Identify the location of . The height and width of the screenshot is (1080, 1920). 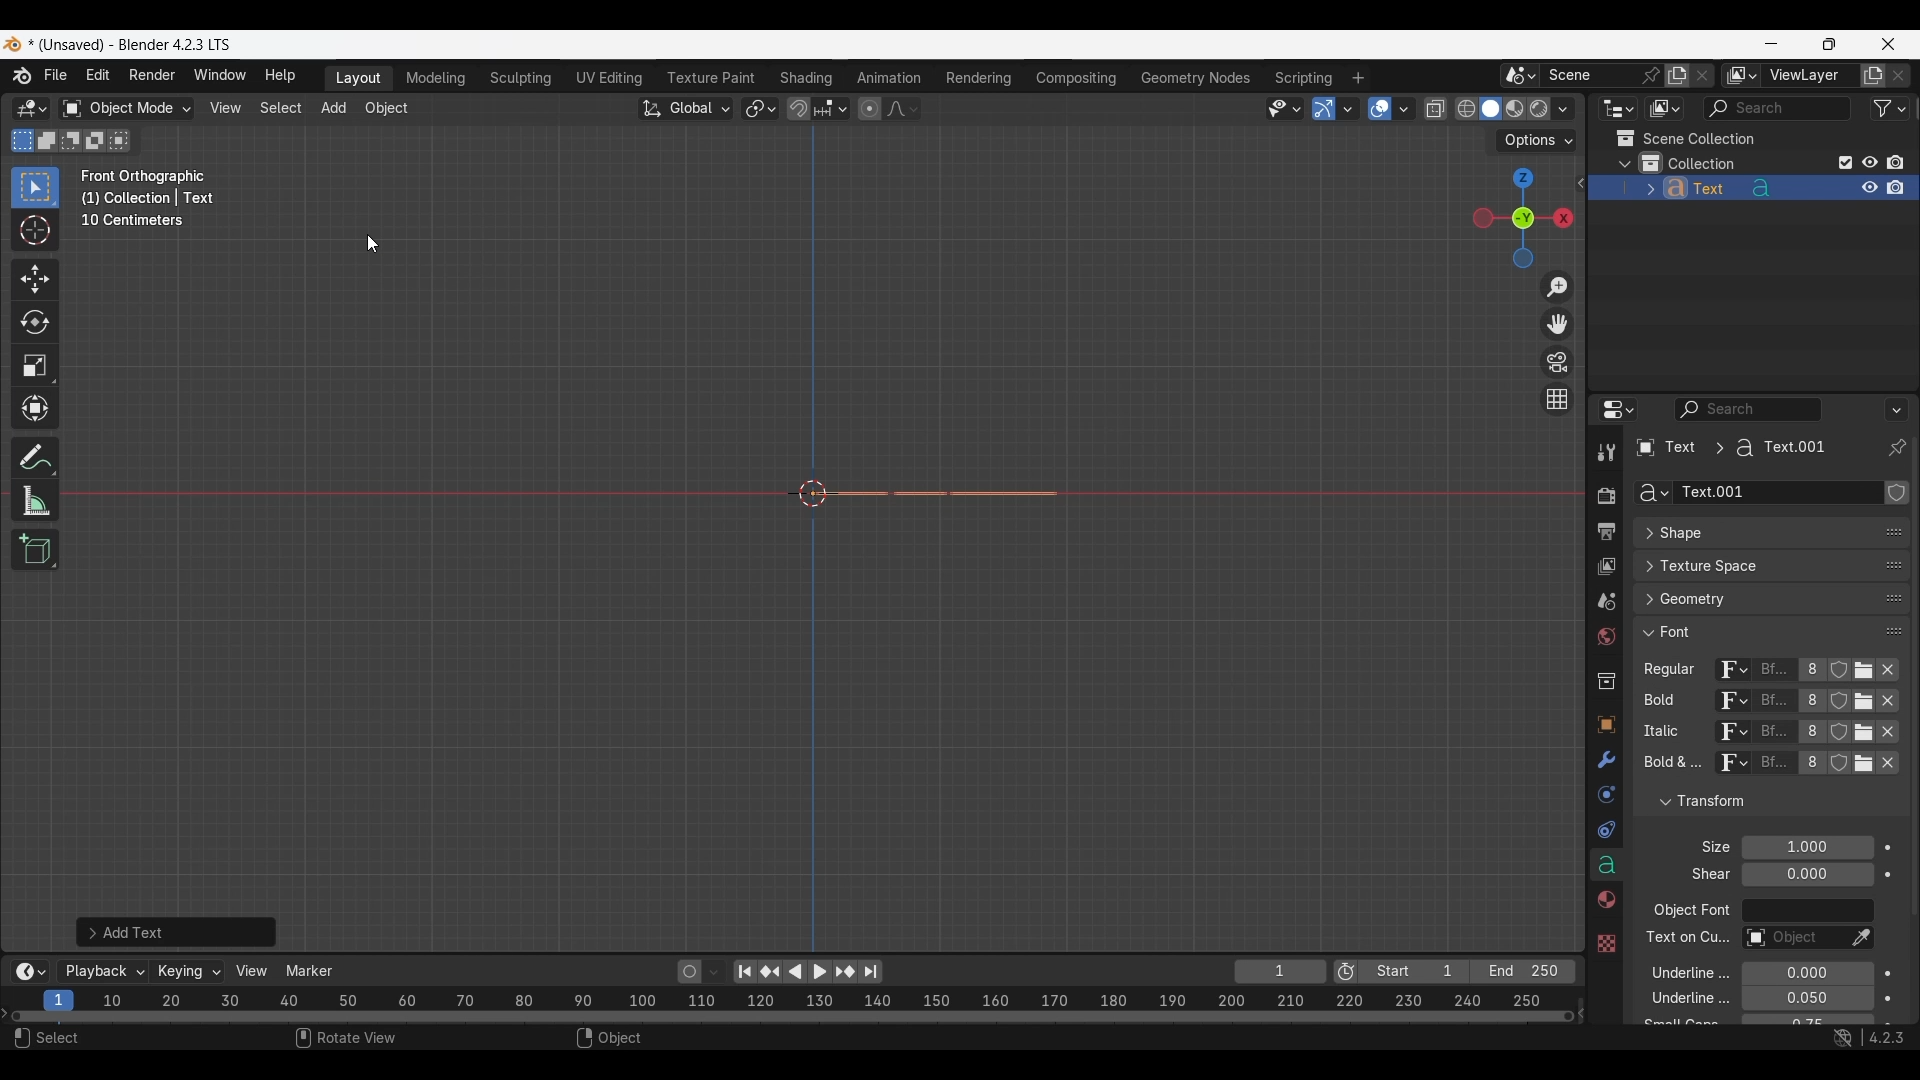
(1667, 733).